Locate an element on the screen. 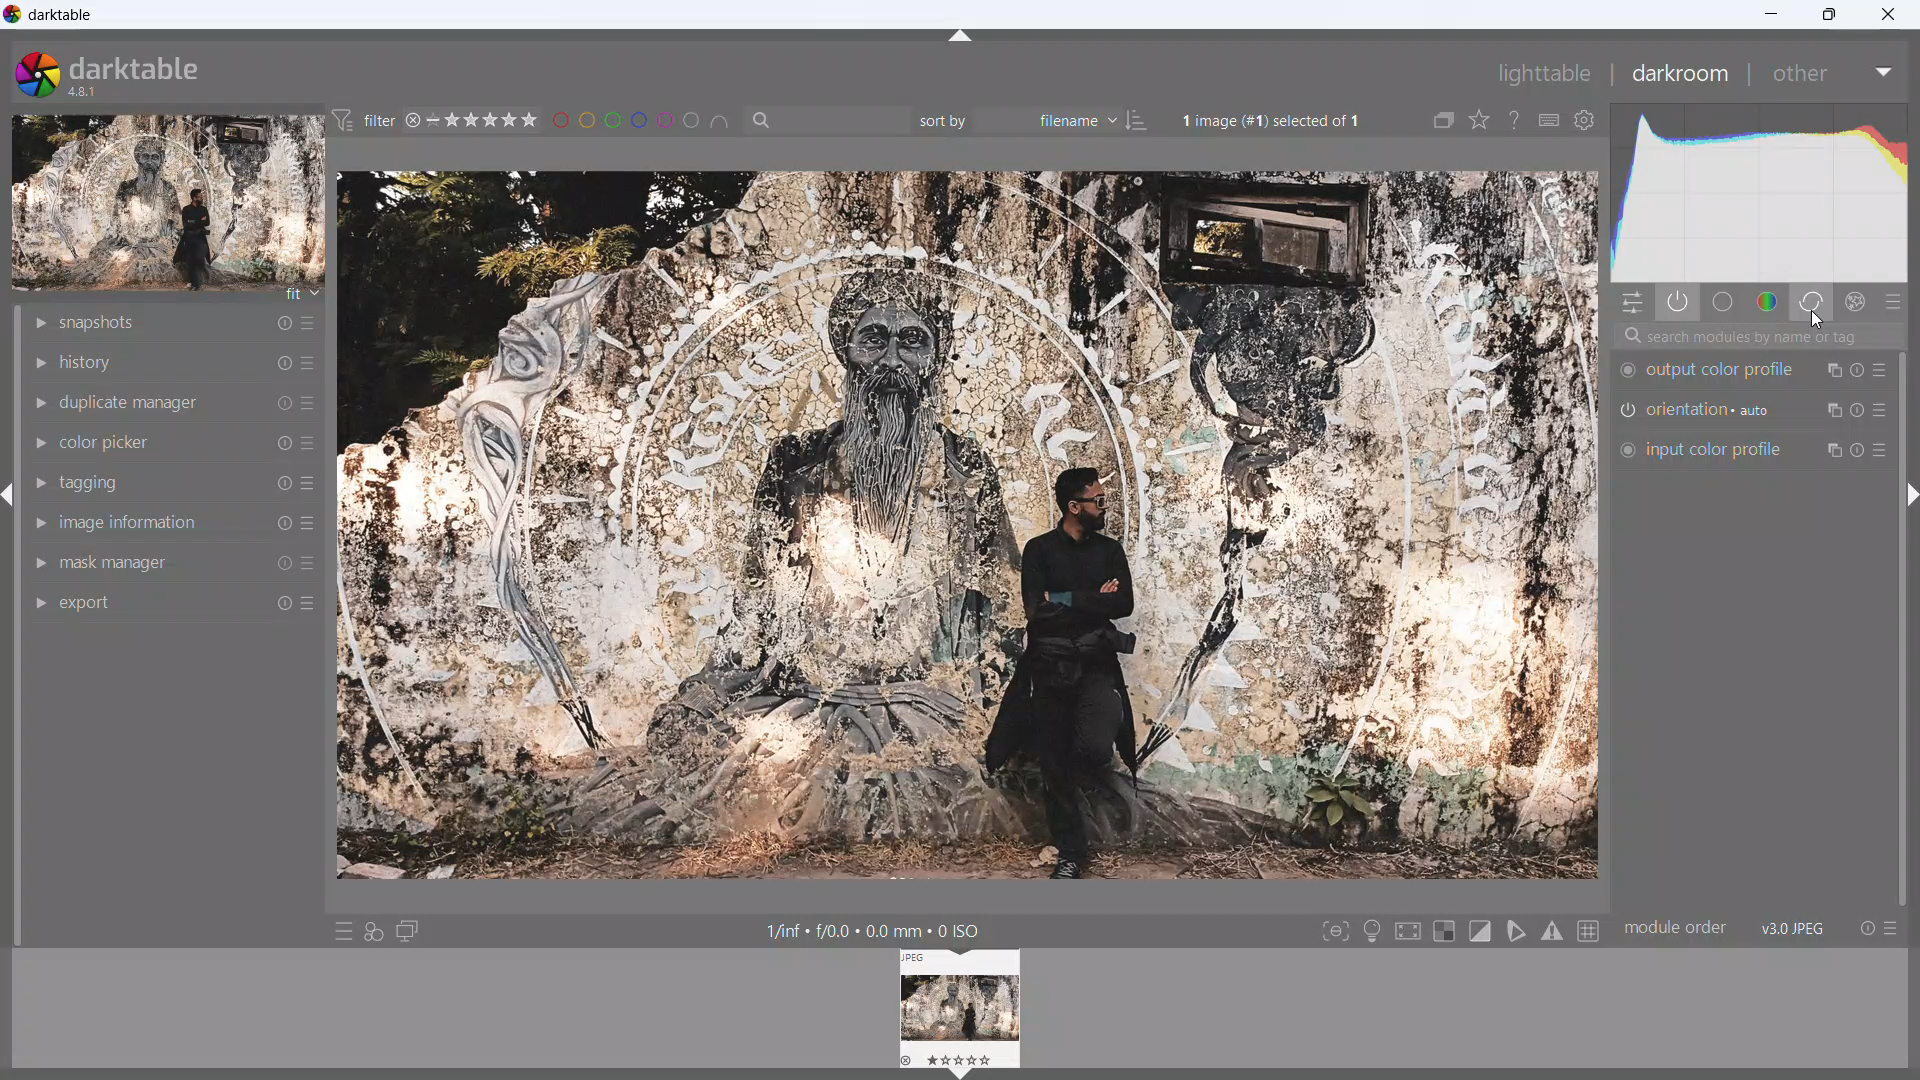 The width and height of the screenshot is (1920, 1080). multiple instance actions is located at coordinates (1835, 370).